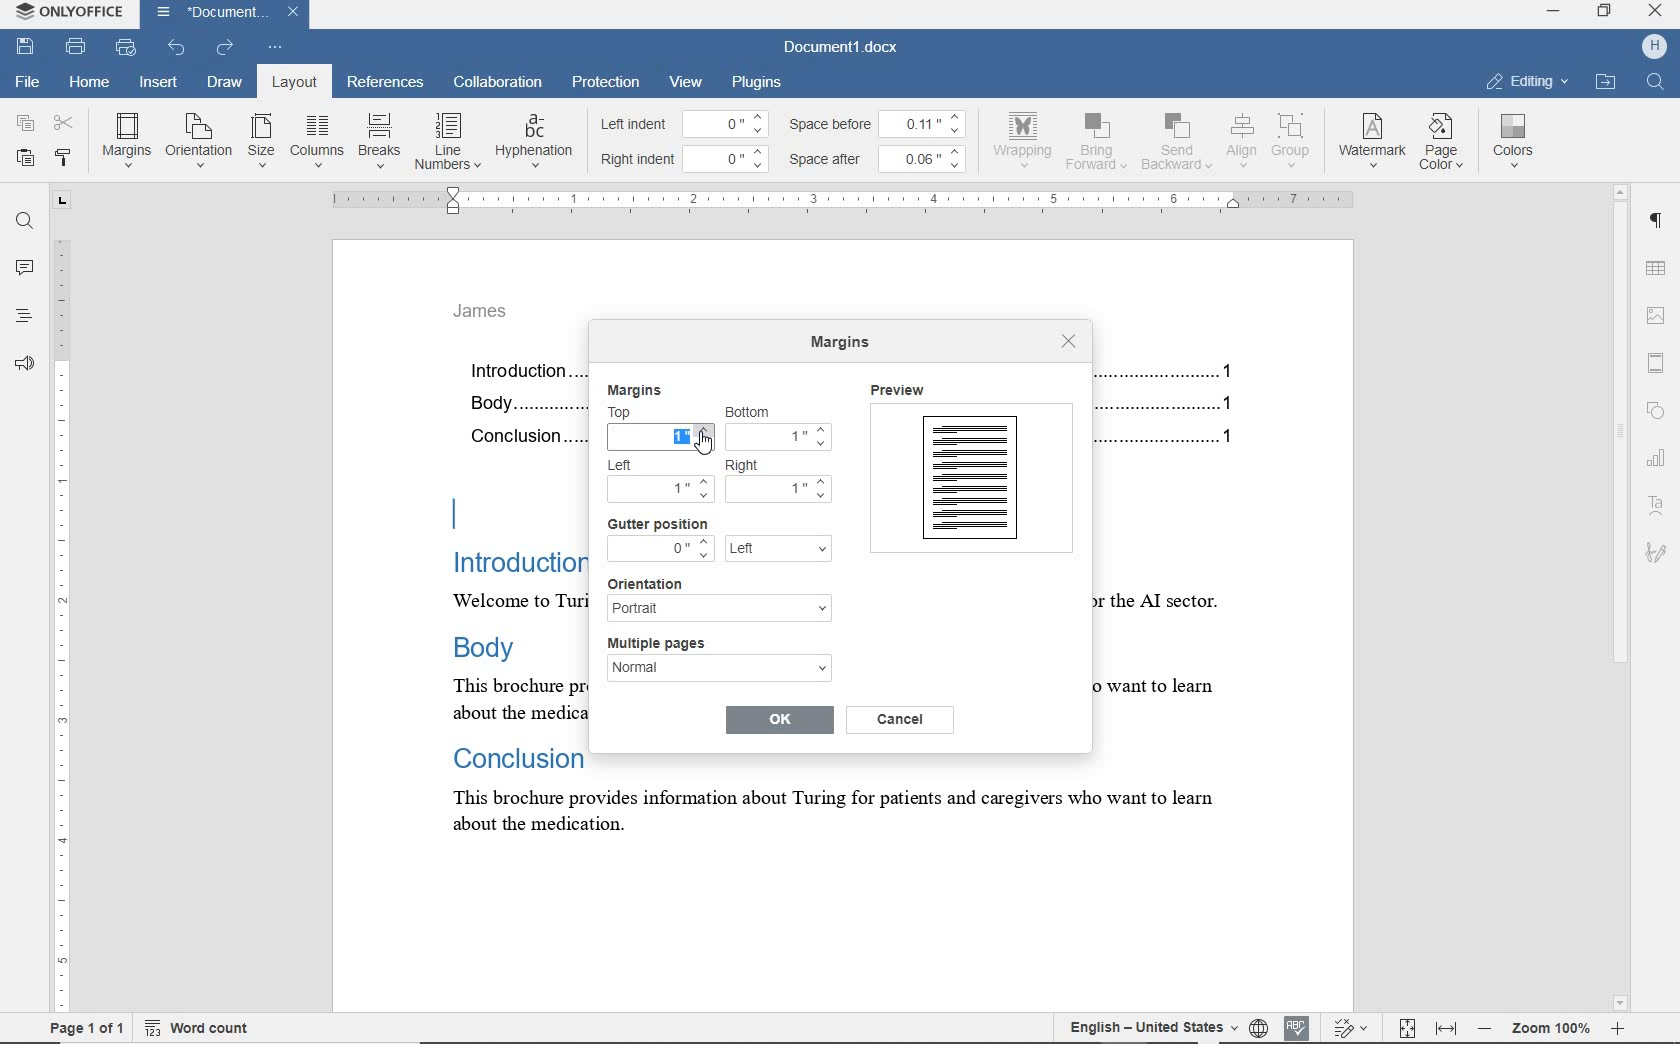 This screenshot has width=1680, height=1044. Describe the element at coordinates (1551, 1027) in the screenshot. I see `zoom out or zoom in` at that location.